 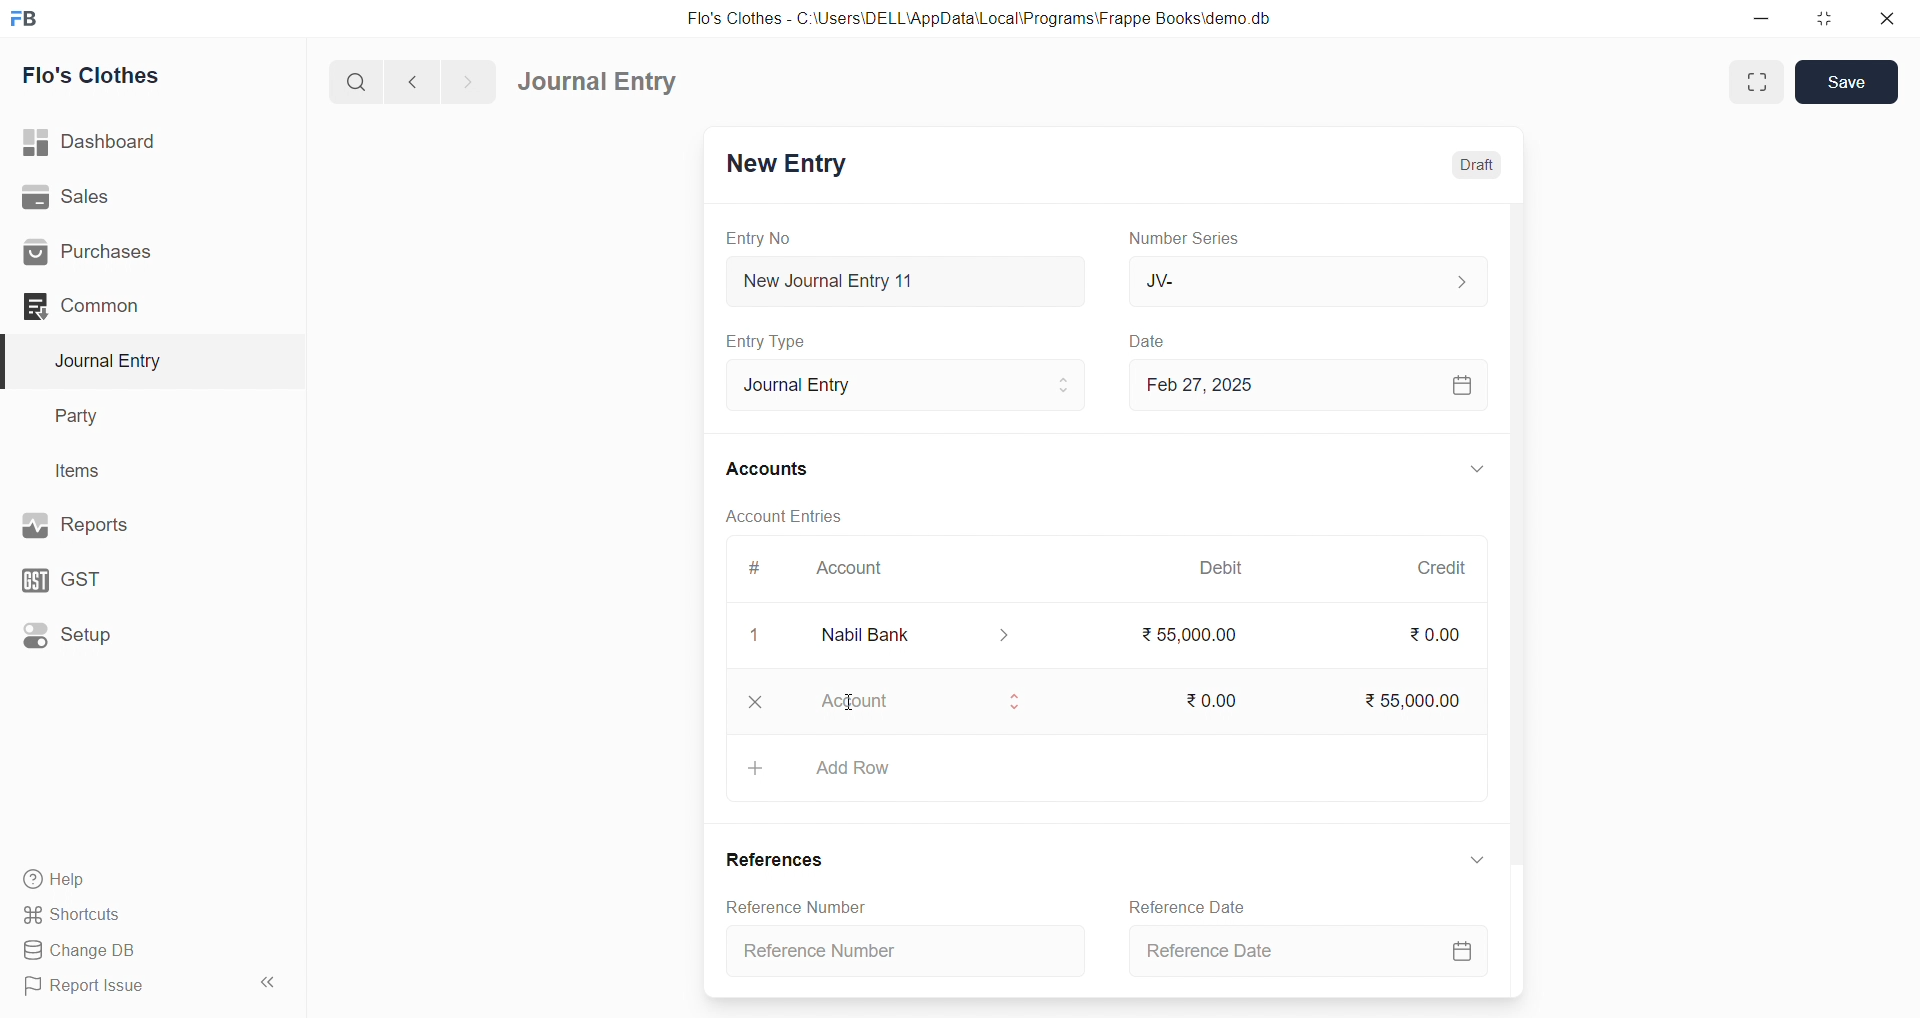 I want to click on resize, so click(x=1824, y=17).